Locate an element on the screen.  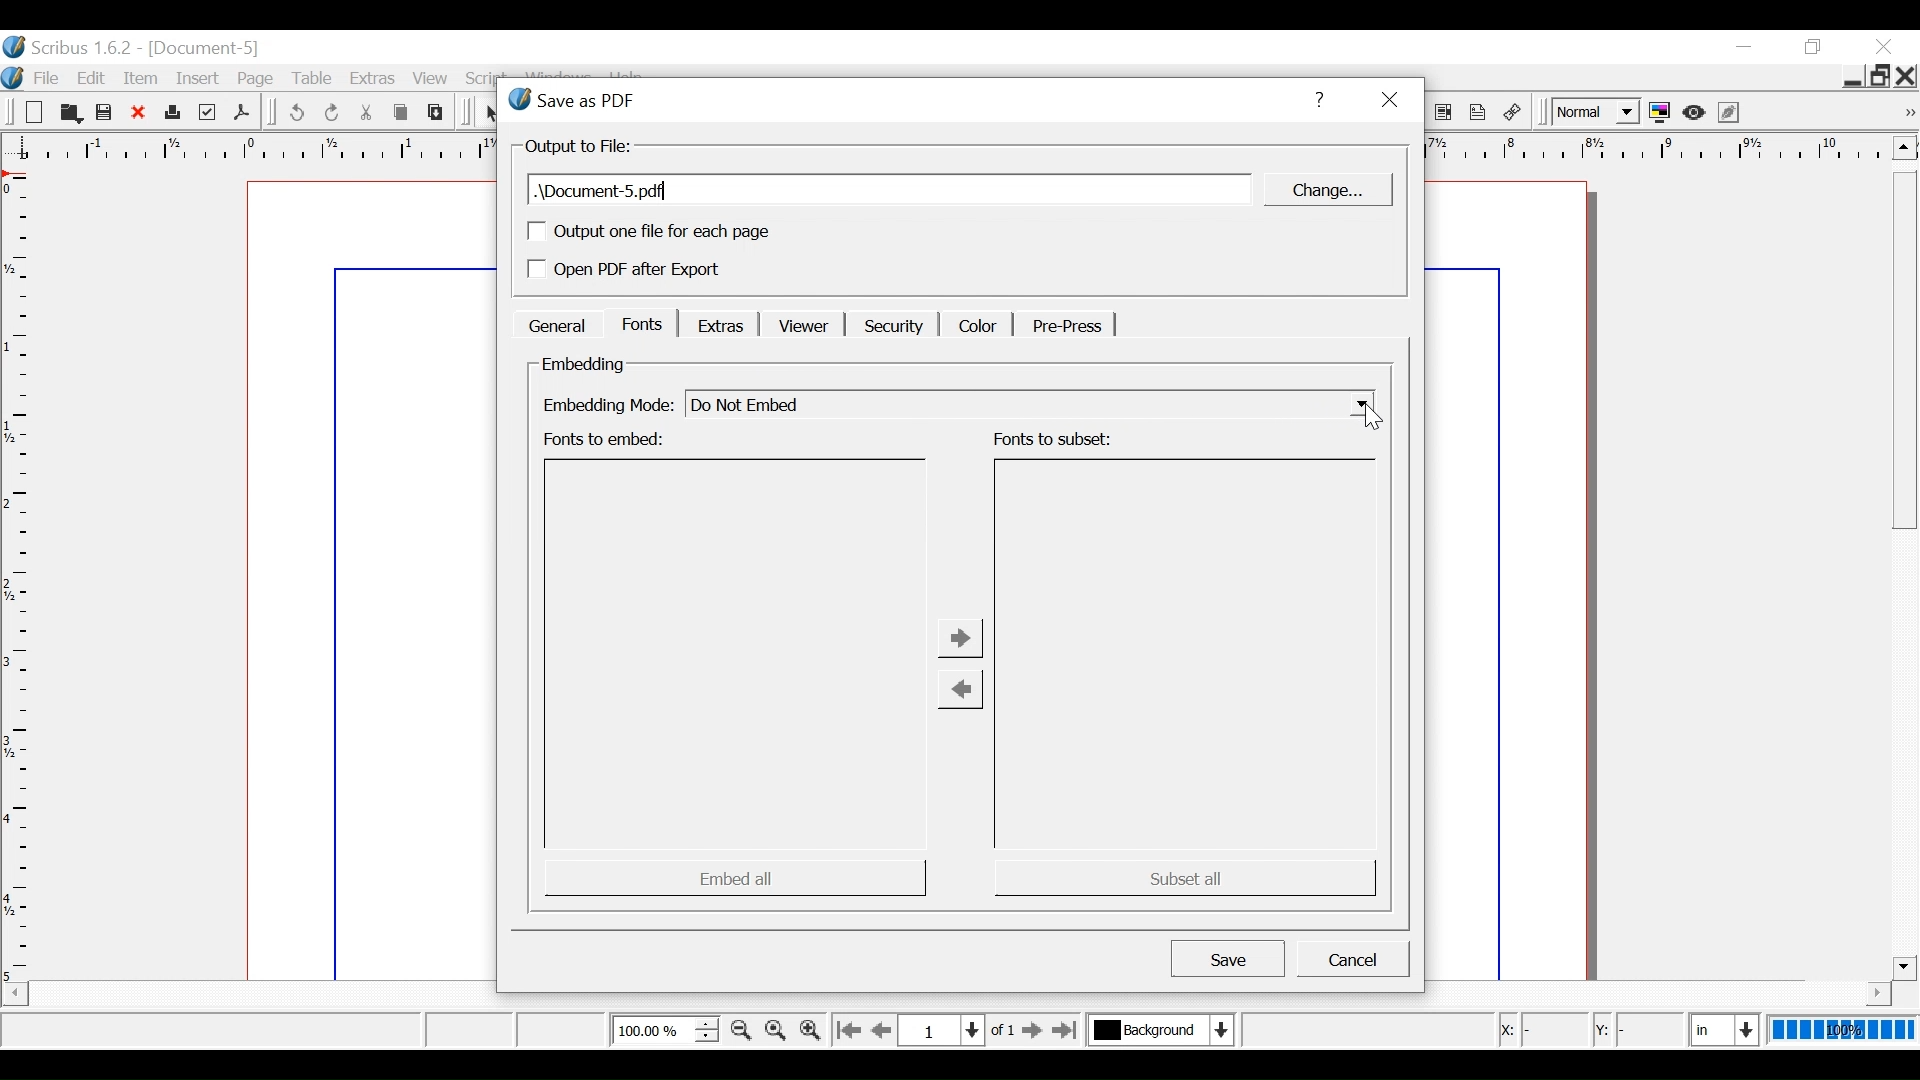
Select is located at coordinates (493, 114).